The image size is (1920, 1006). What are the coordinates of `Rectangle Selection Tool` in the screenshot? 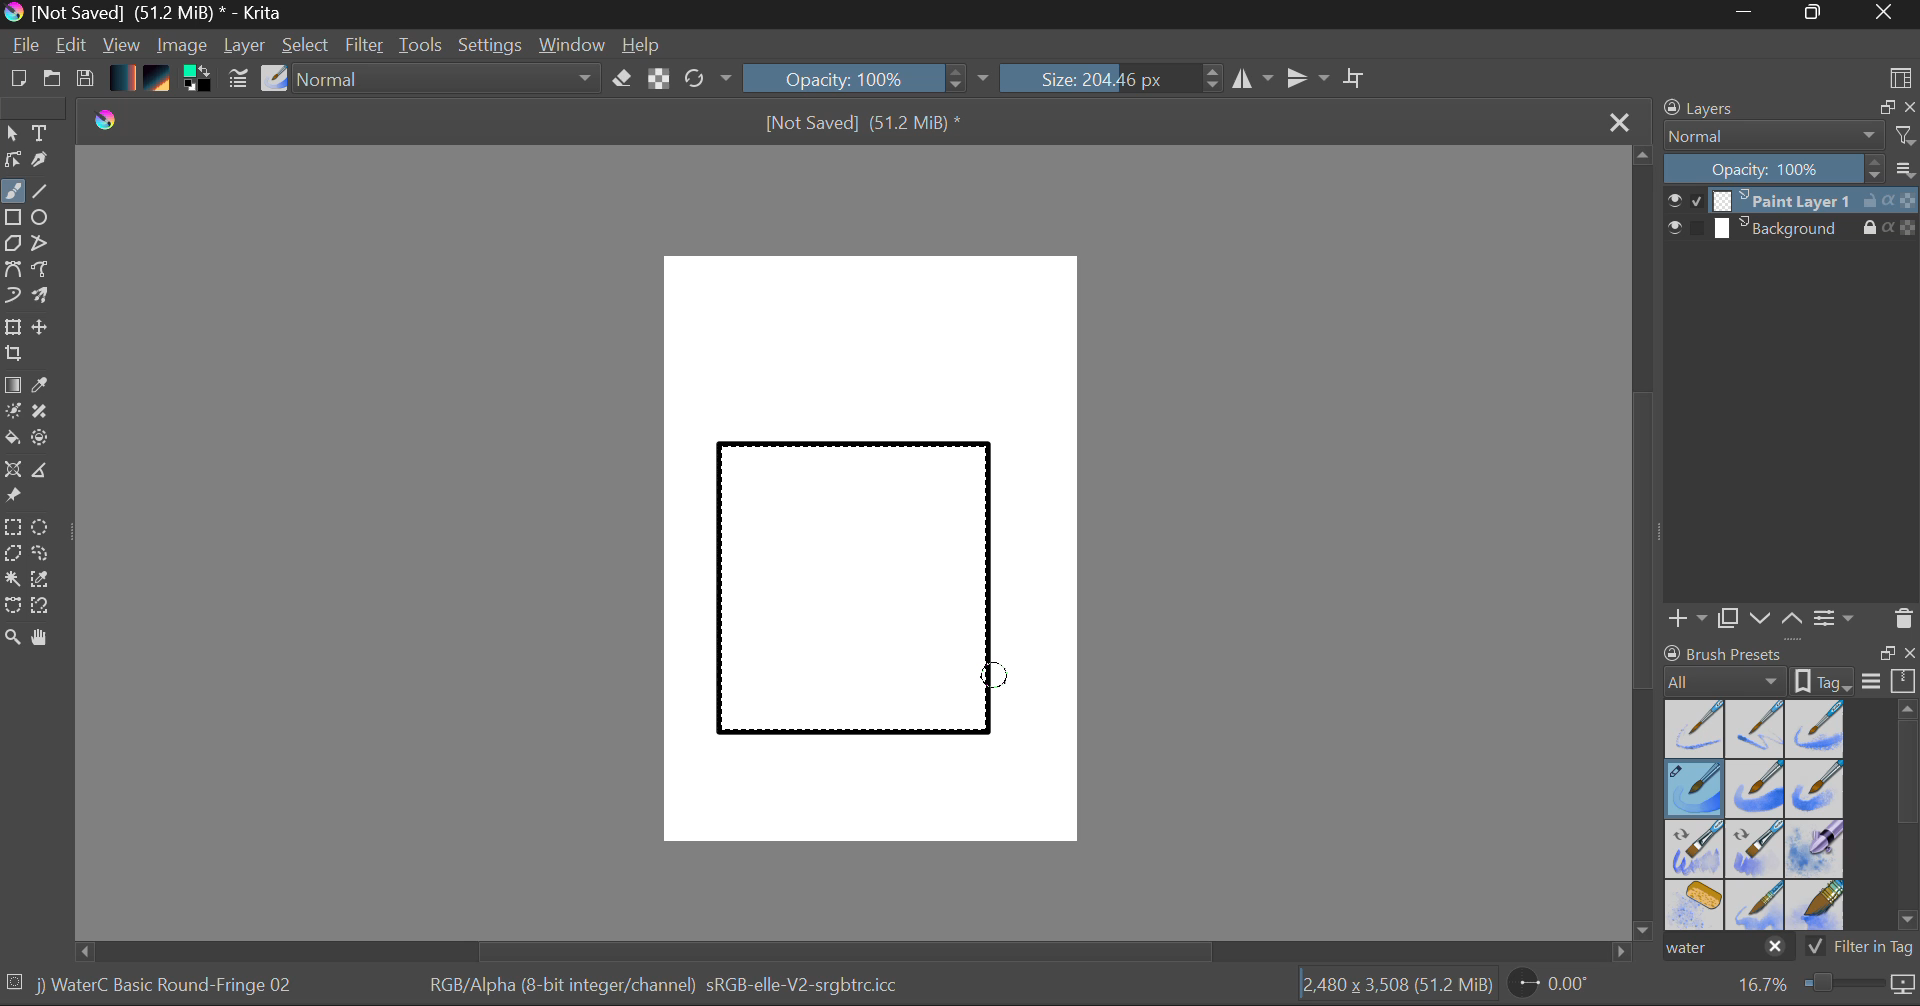 It's located at (12, 530).